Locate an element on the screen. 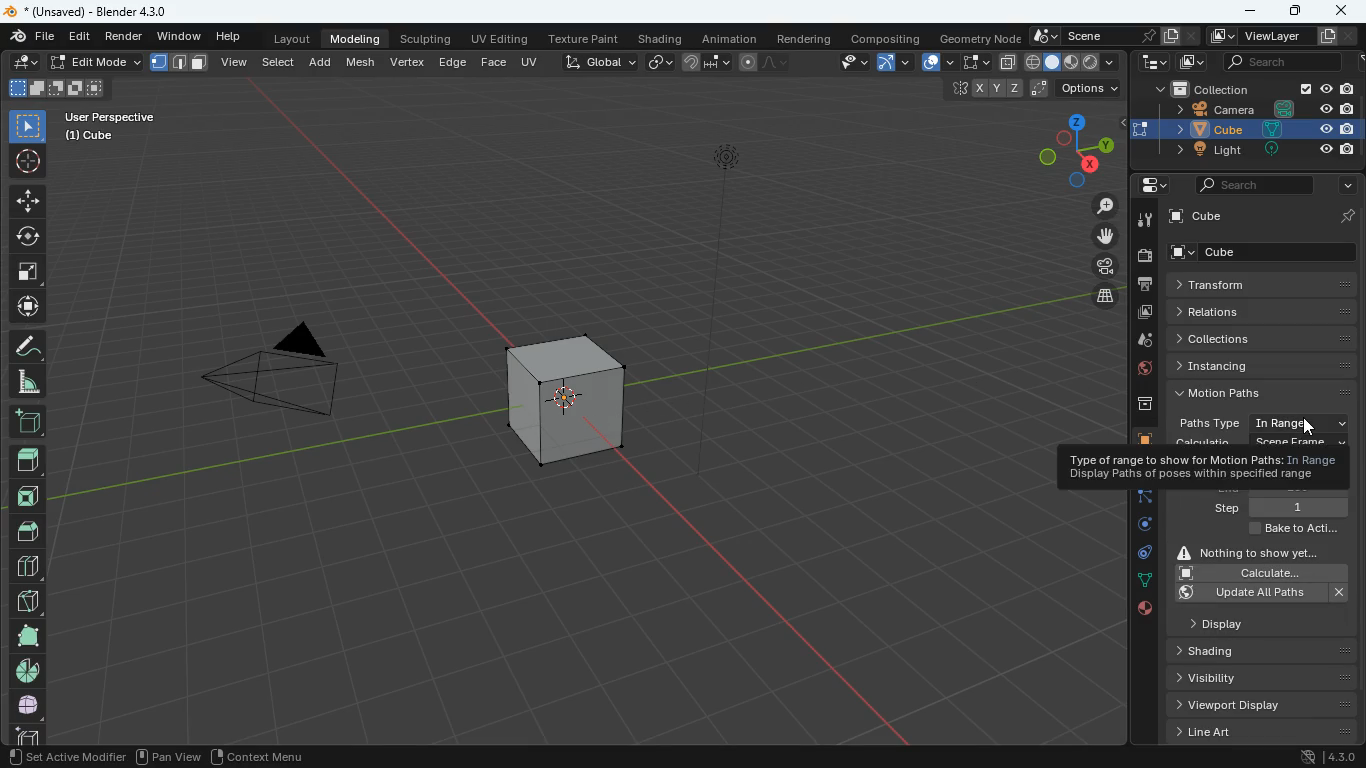 This screenshot has width=1366, height=768. draw is located at coordinates (26, 345).